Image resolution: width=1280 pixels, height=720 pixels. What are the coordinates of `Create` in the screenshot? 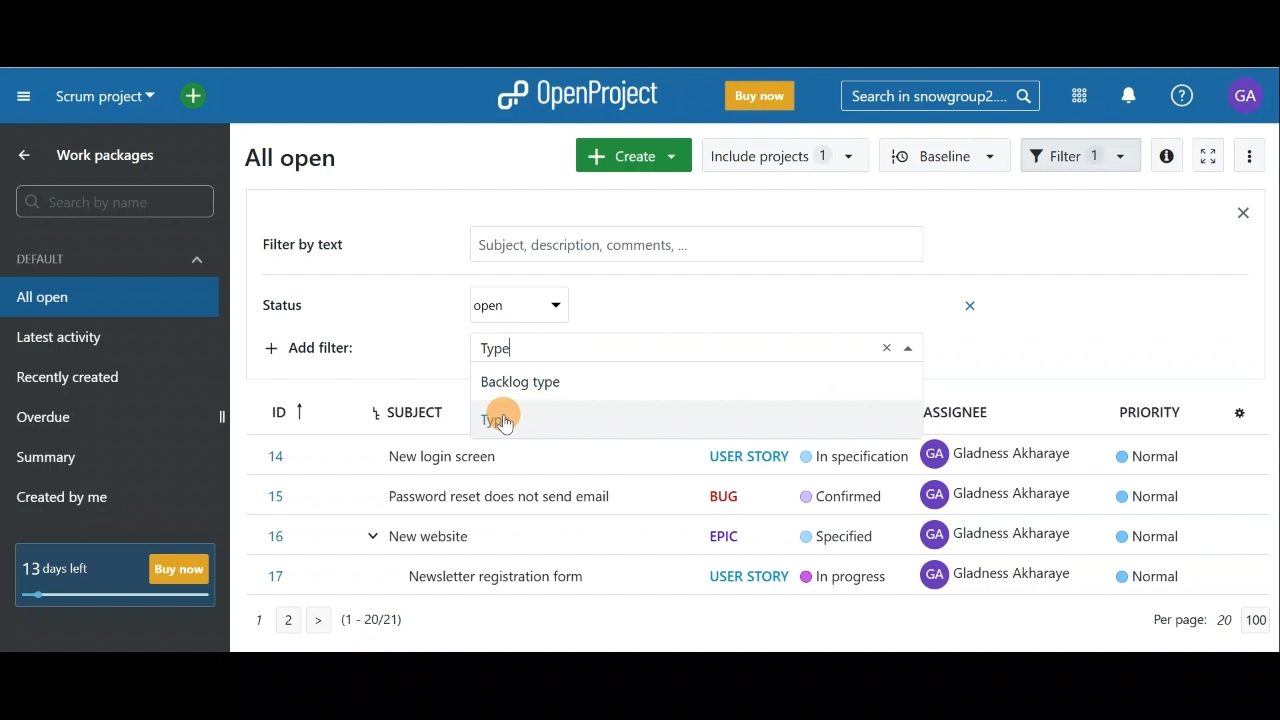 It's located at (630, 155).